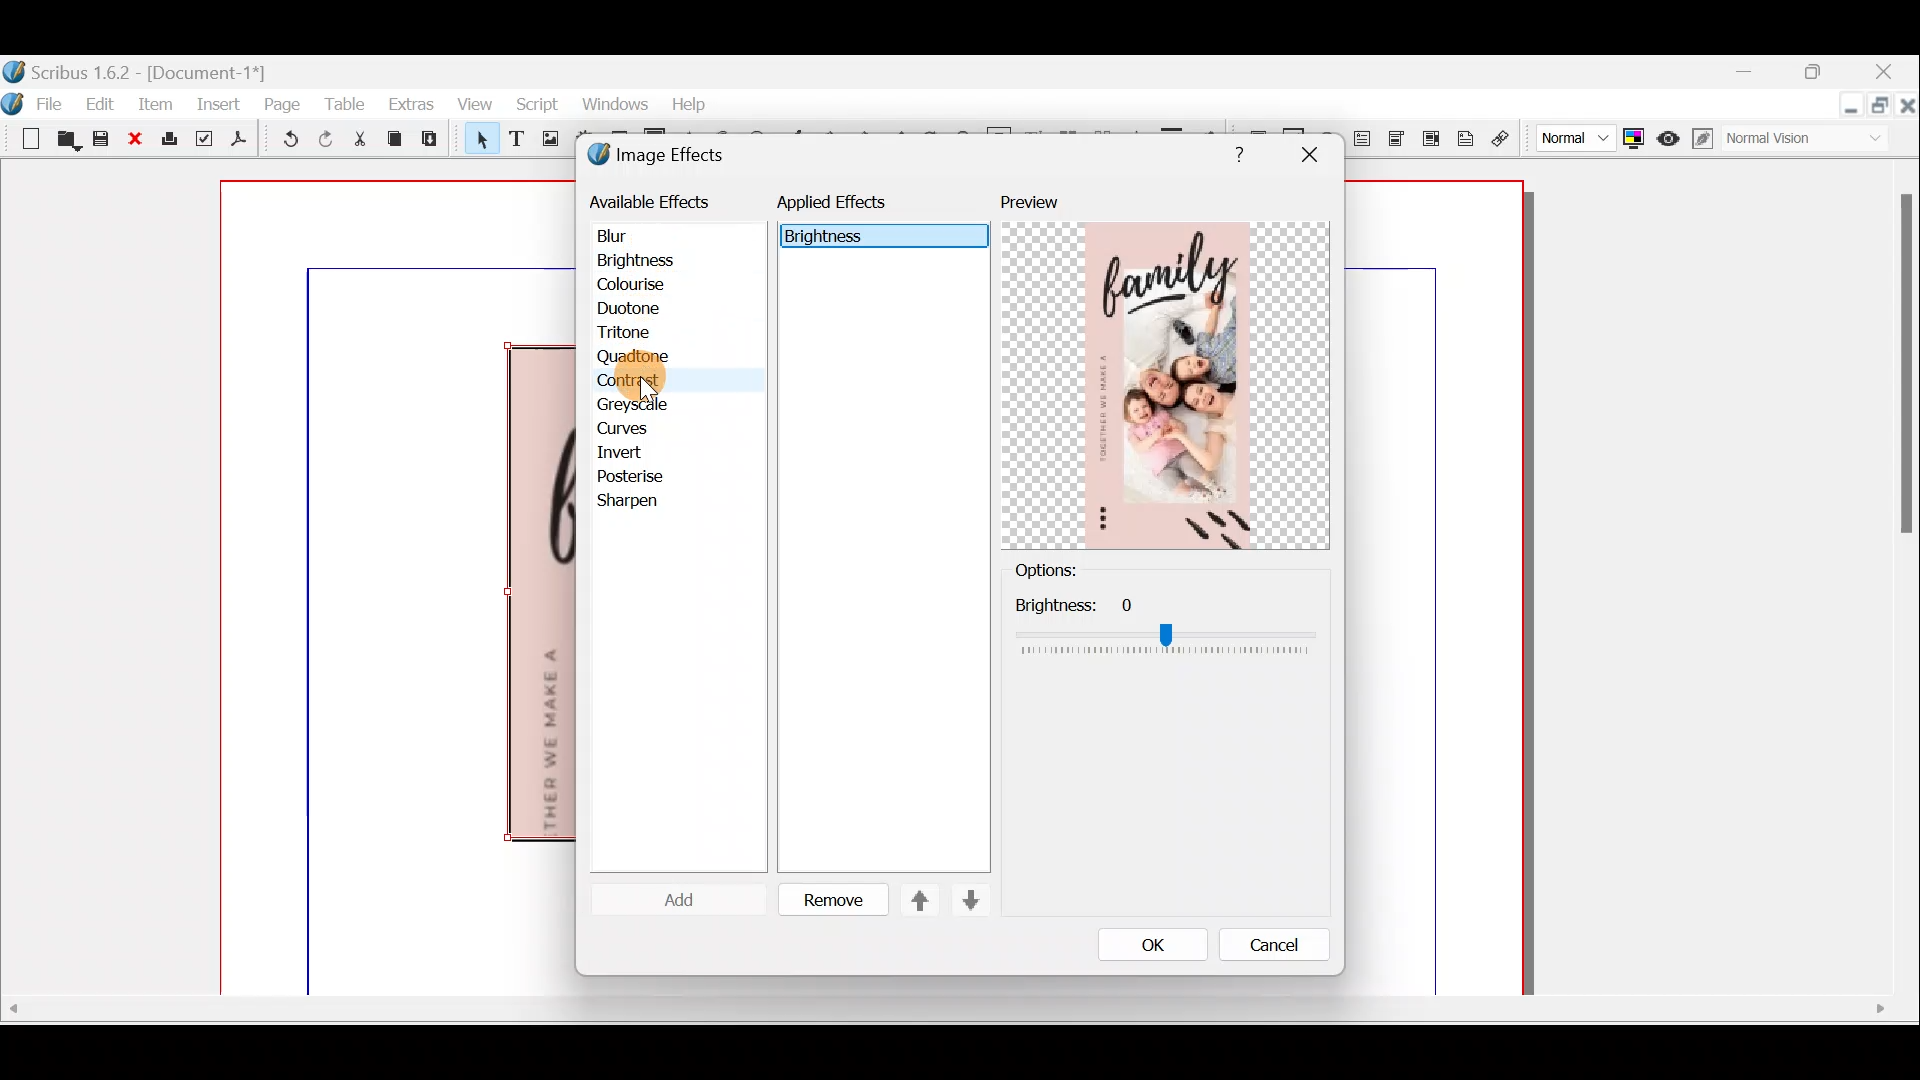  I want to click on , so click(1308, 155).